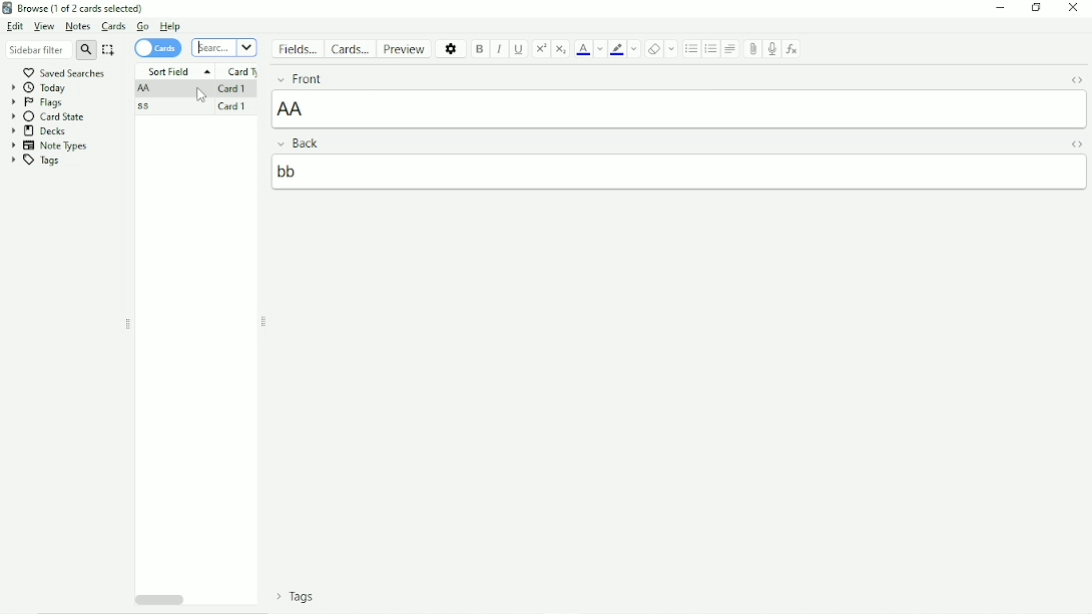  I want to click on Card 1, so click(233, 89).